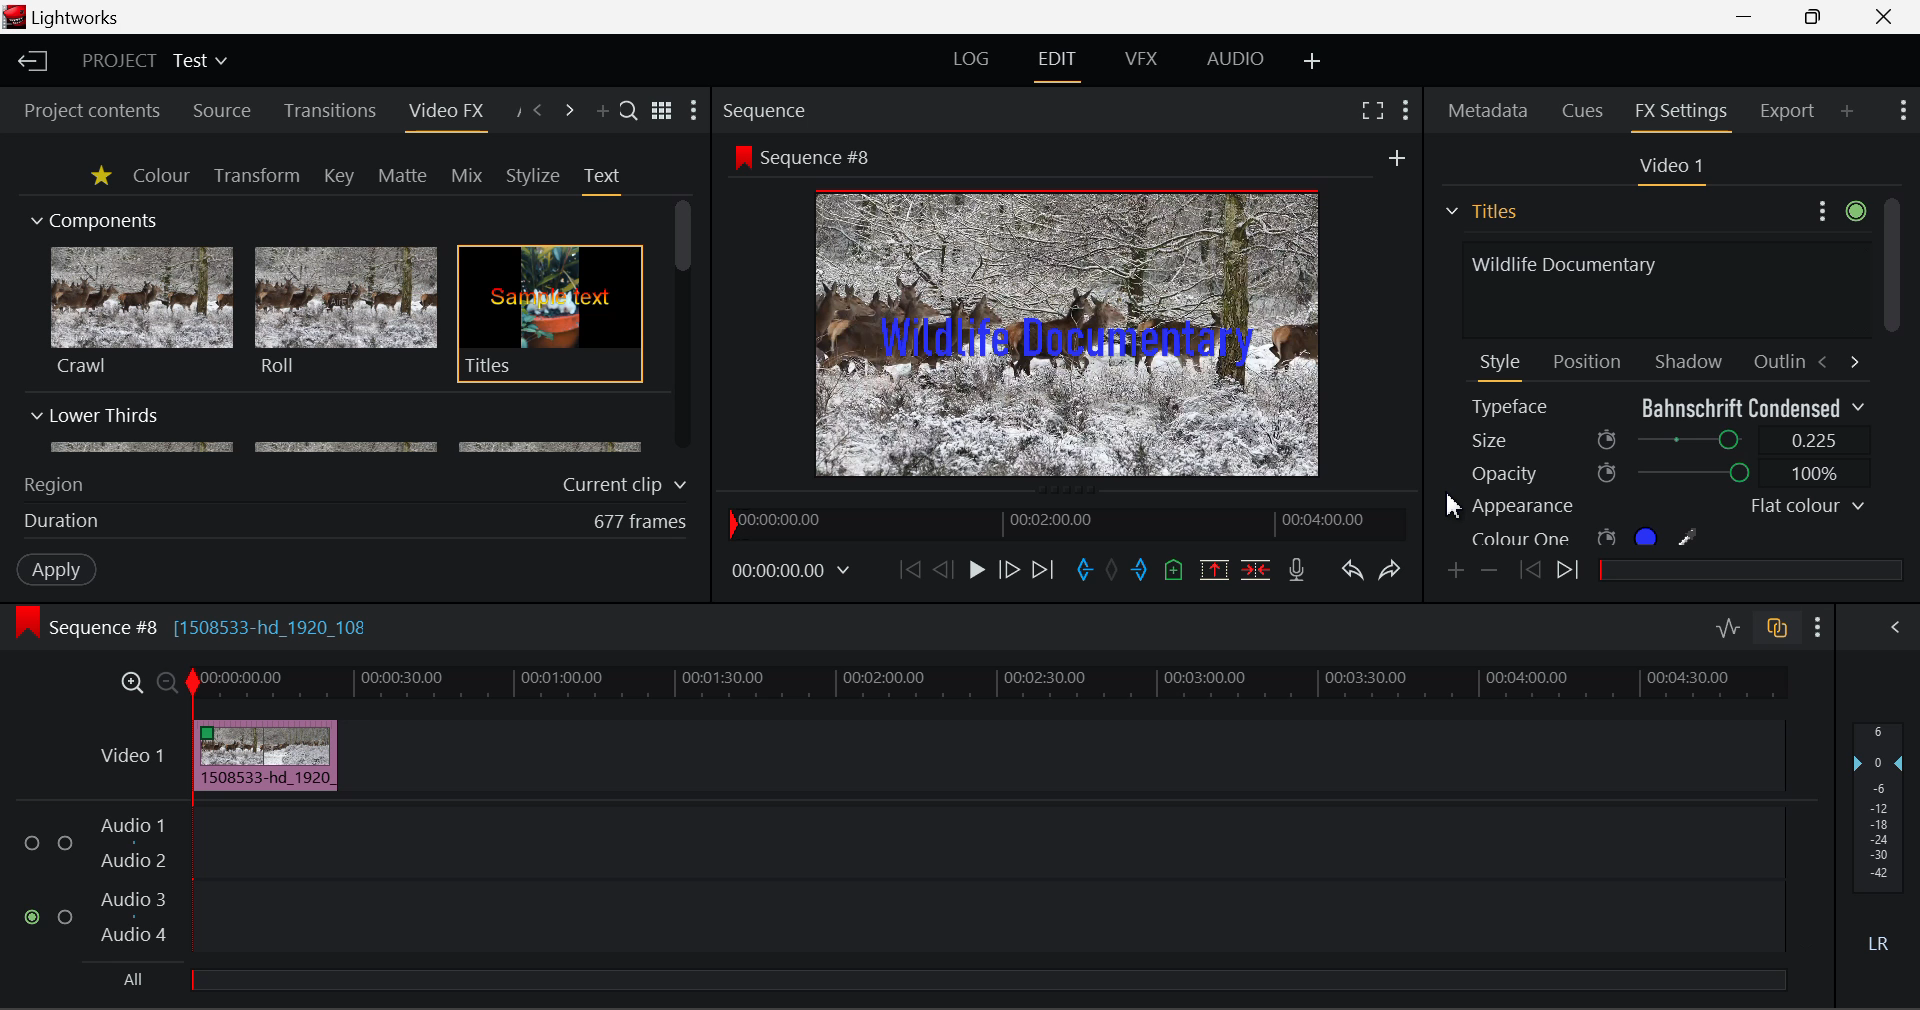 Image resolution: width=1920 pixels, height=1010 pixels. Describe the element at coordinates (1072, 337) in the screenshot. I see `Text Size Updated in Preview` at that location.